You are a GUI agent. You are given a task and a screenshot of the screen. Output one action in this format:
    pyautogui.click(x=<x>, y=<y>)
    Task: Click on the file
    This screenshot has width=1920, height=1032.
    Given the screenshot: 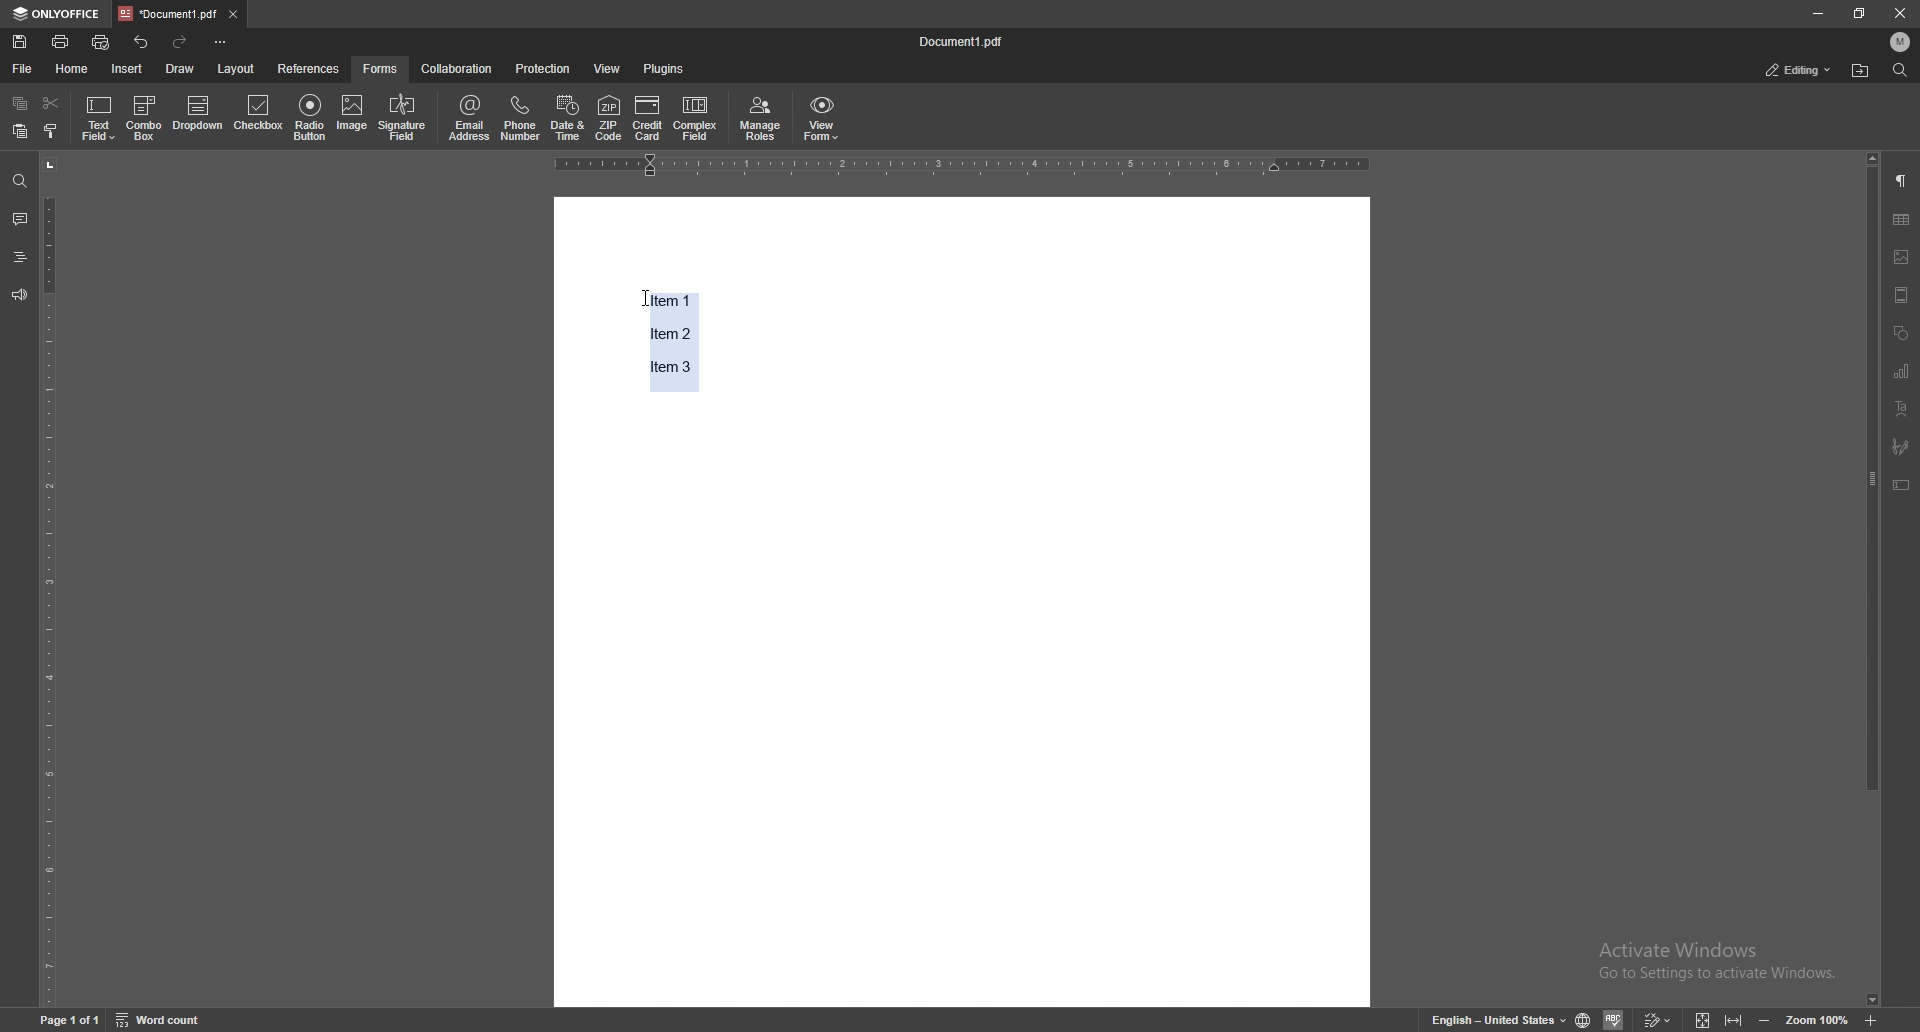 What is the action you would take?
    pyautogui.click(x=24, y=69)
    